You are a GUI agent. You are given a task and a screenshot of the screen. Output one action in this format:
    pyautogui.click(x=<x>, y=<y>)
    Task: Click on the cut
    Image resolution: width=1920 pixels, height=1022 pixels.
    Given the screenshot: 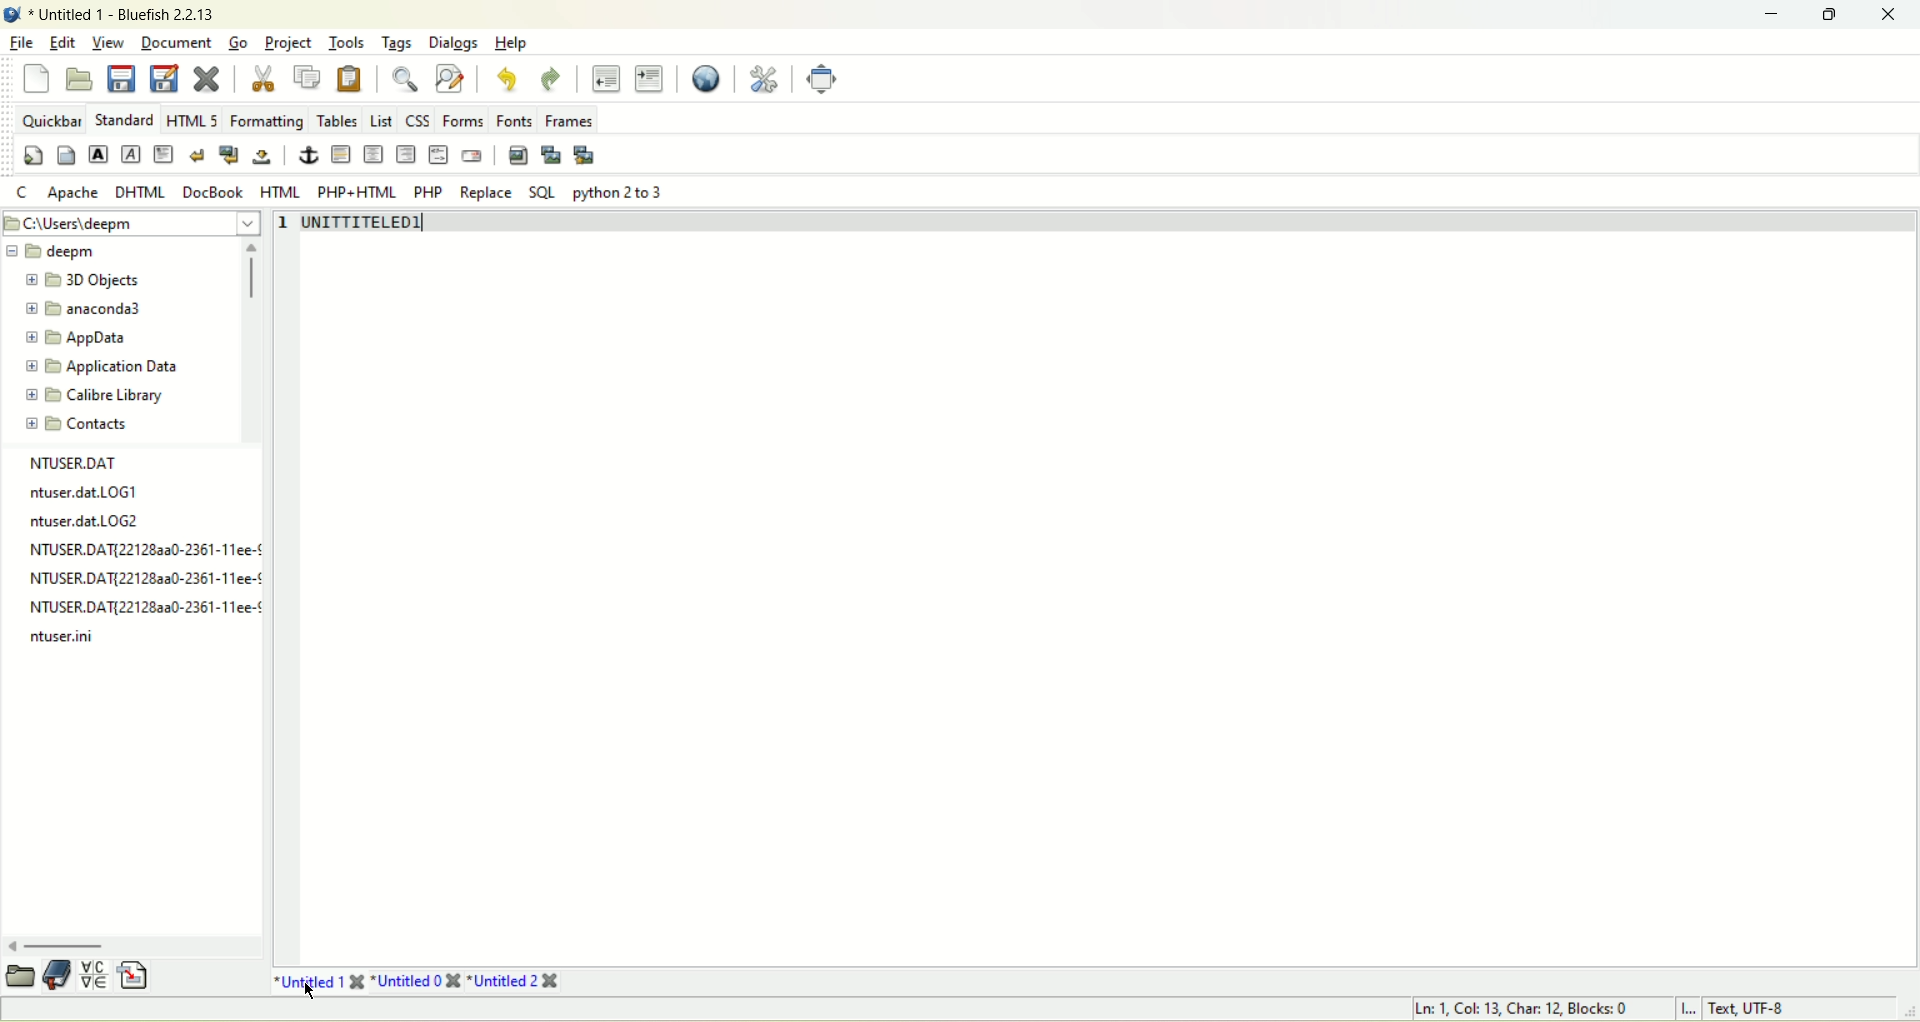 What is the action you would take?
    pyautogui.click(x=266, y=80)
    